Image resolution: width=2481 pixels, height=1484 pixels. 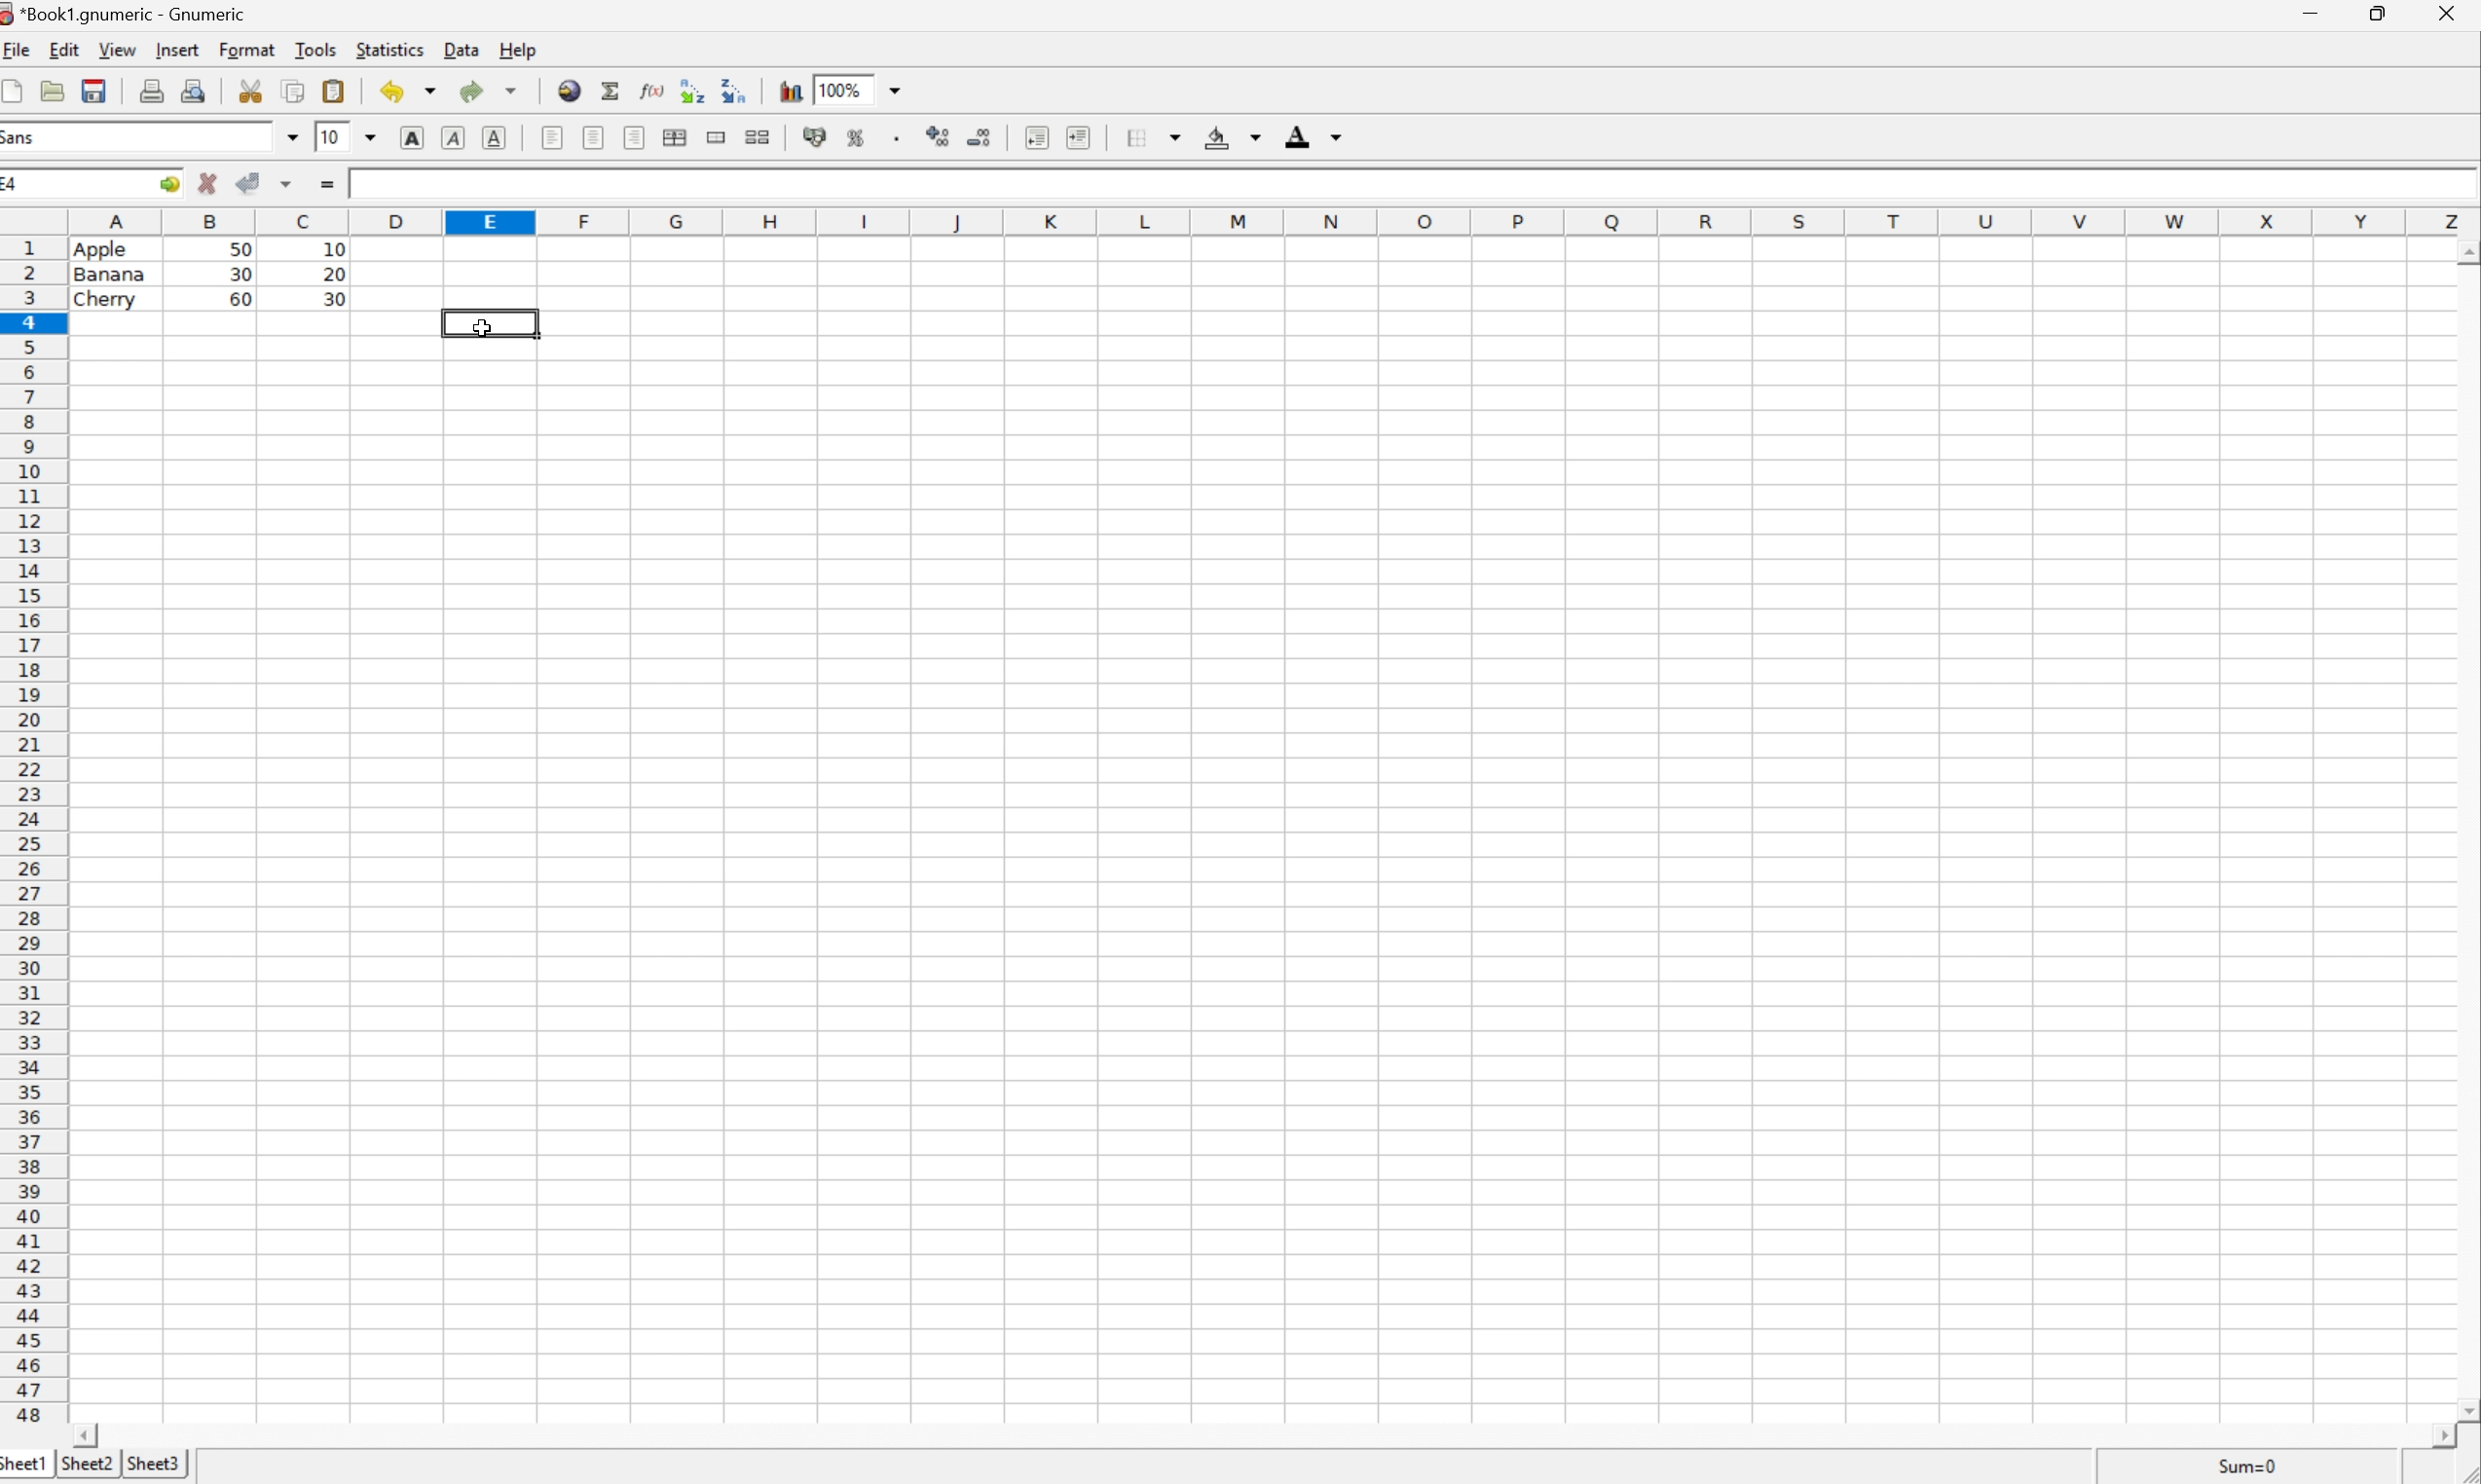 What do you see at coordinates (839, 87) in the screenshot?
I see `100%` at bounding box center [839, 87].